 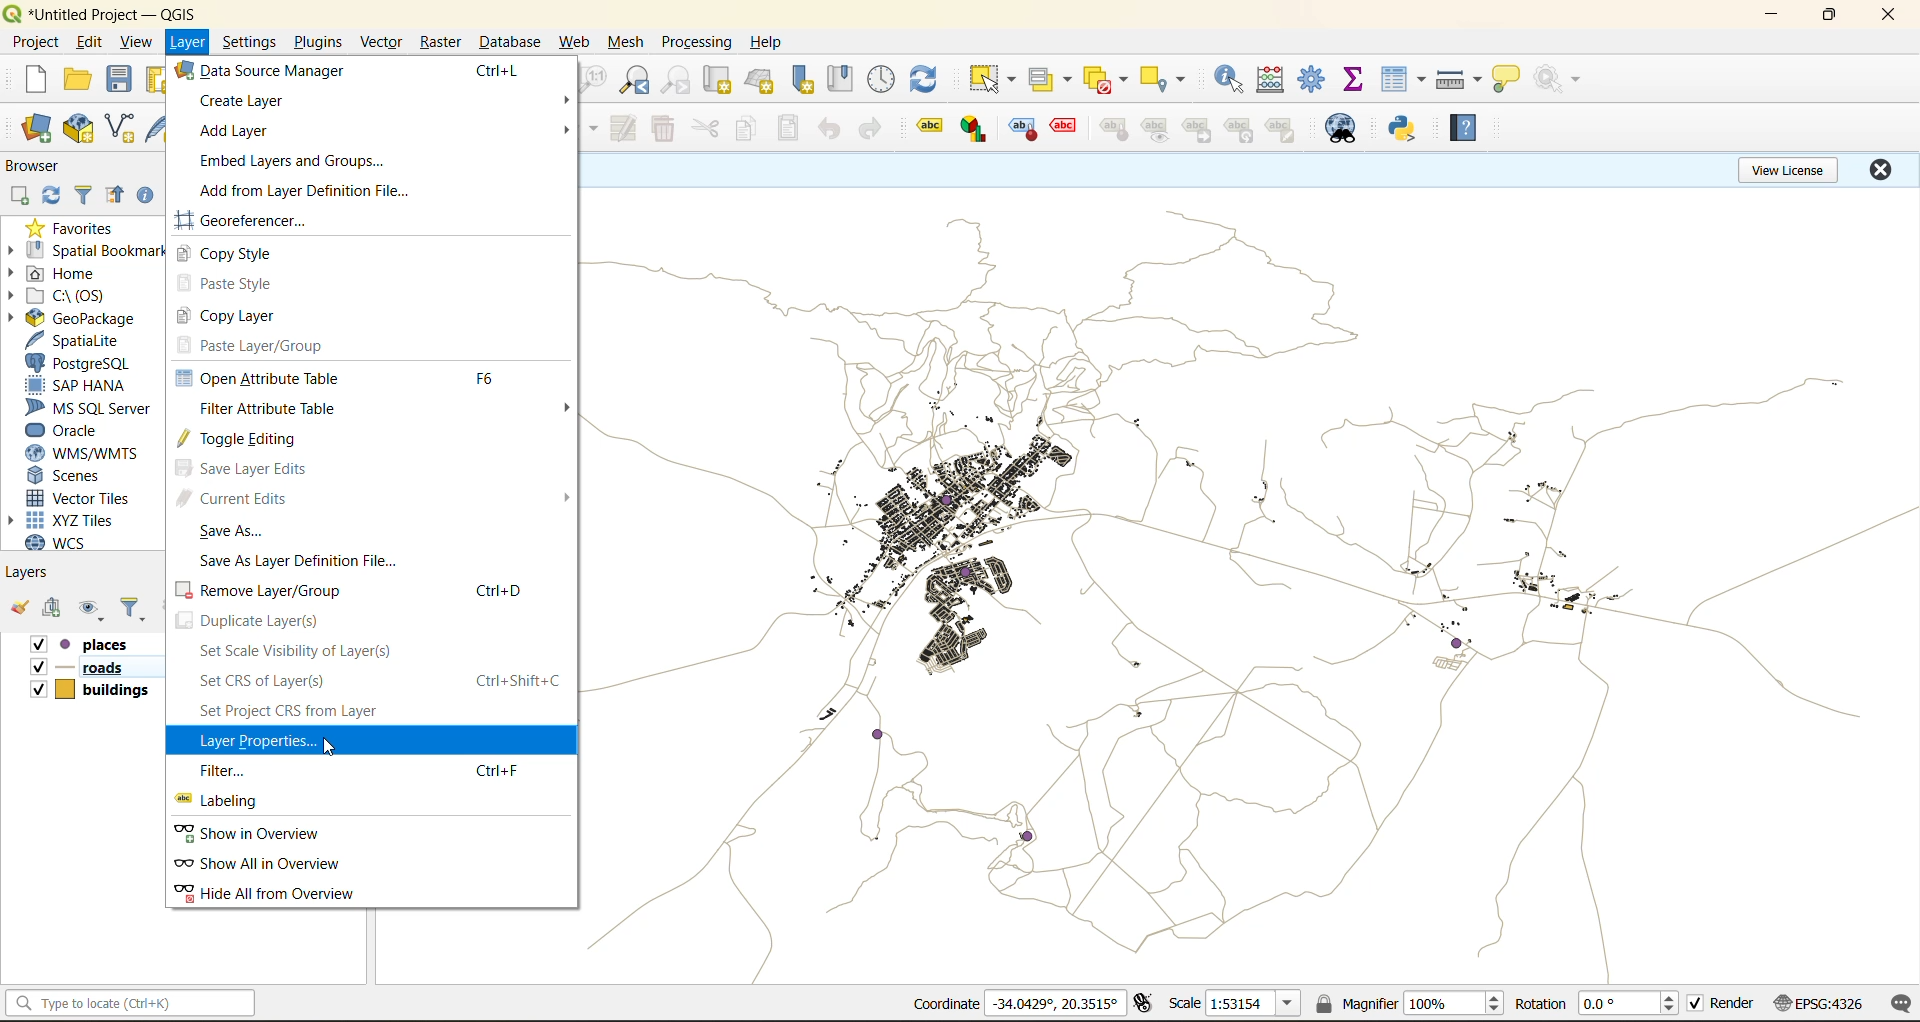 I want to click on spatialite, so click(x=90, y=338).